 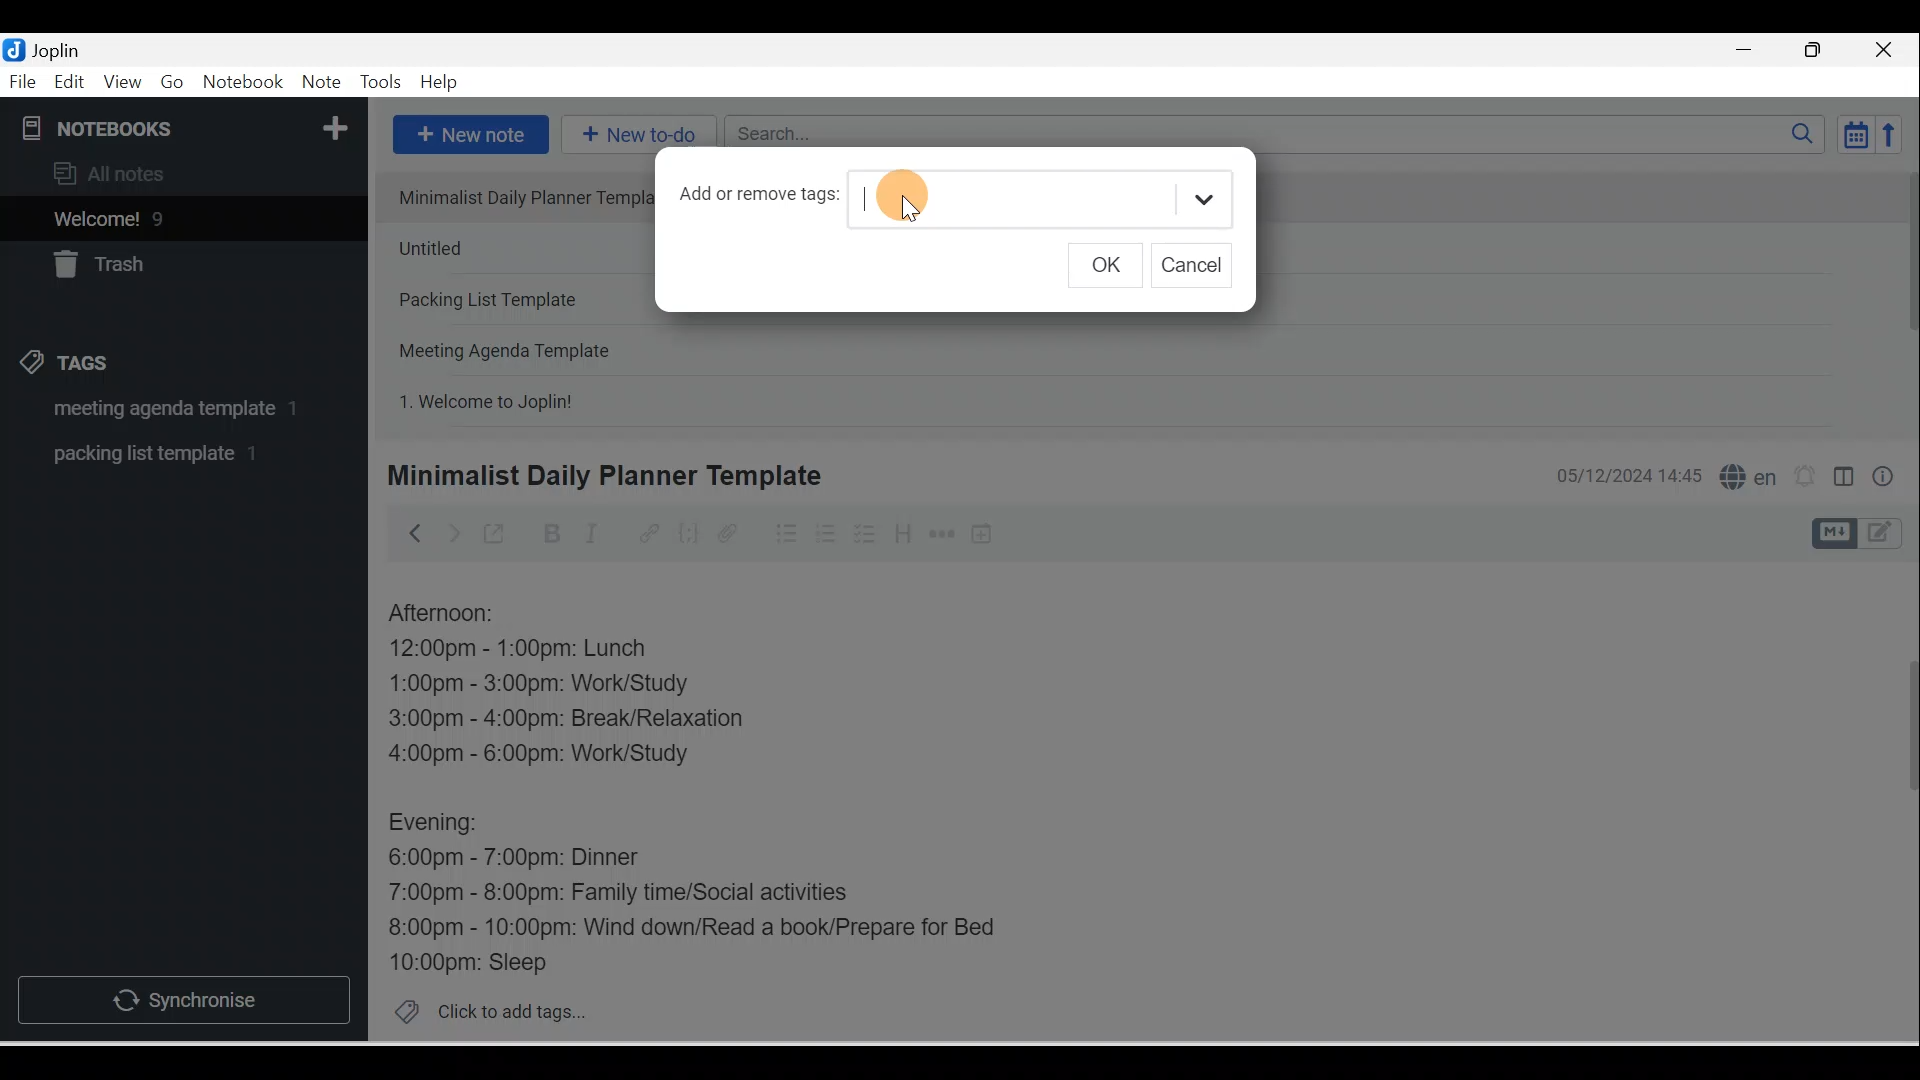 What do you see at coordinates (1281, 134) in the screenshot?
I see `Search bar` at bounding box center [1281, 134].